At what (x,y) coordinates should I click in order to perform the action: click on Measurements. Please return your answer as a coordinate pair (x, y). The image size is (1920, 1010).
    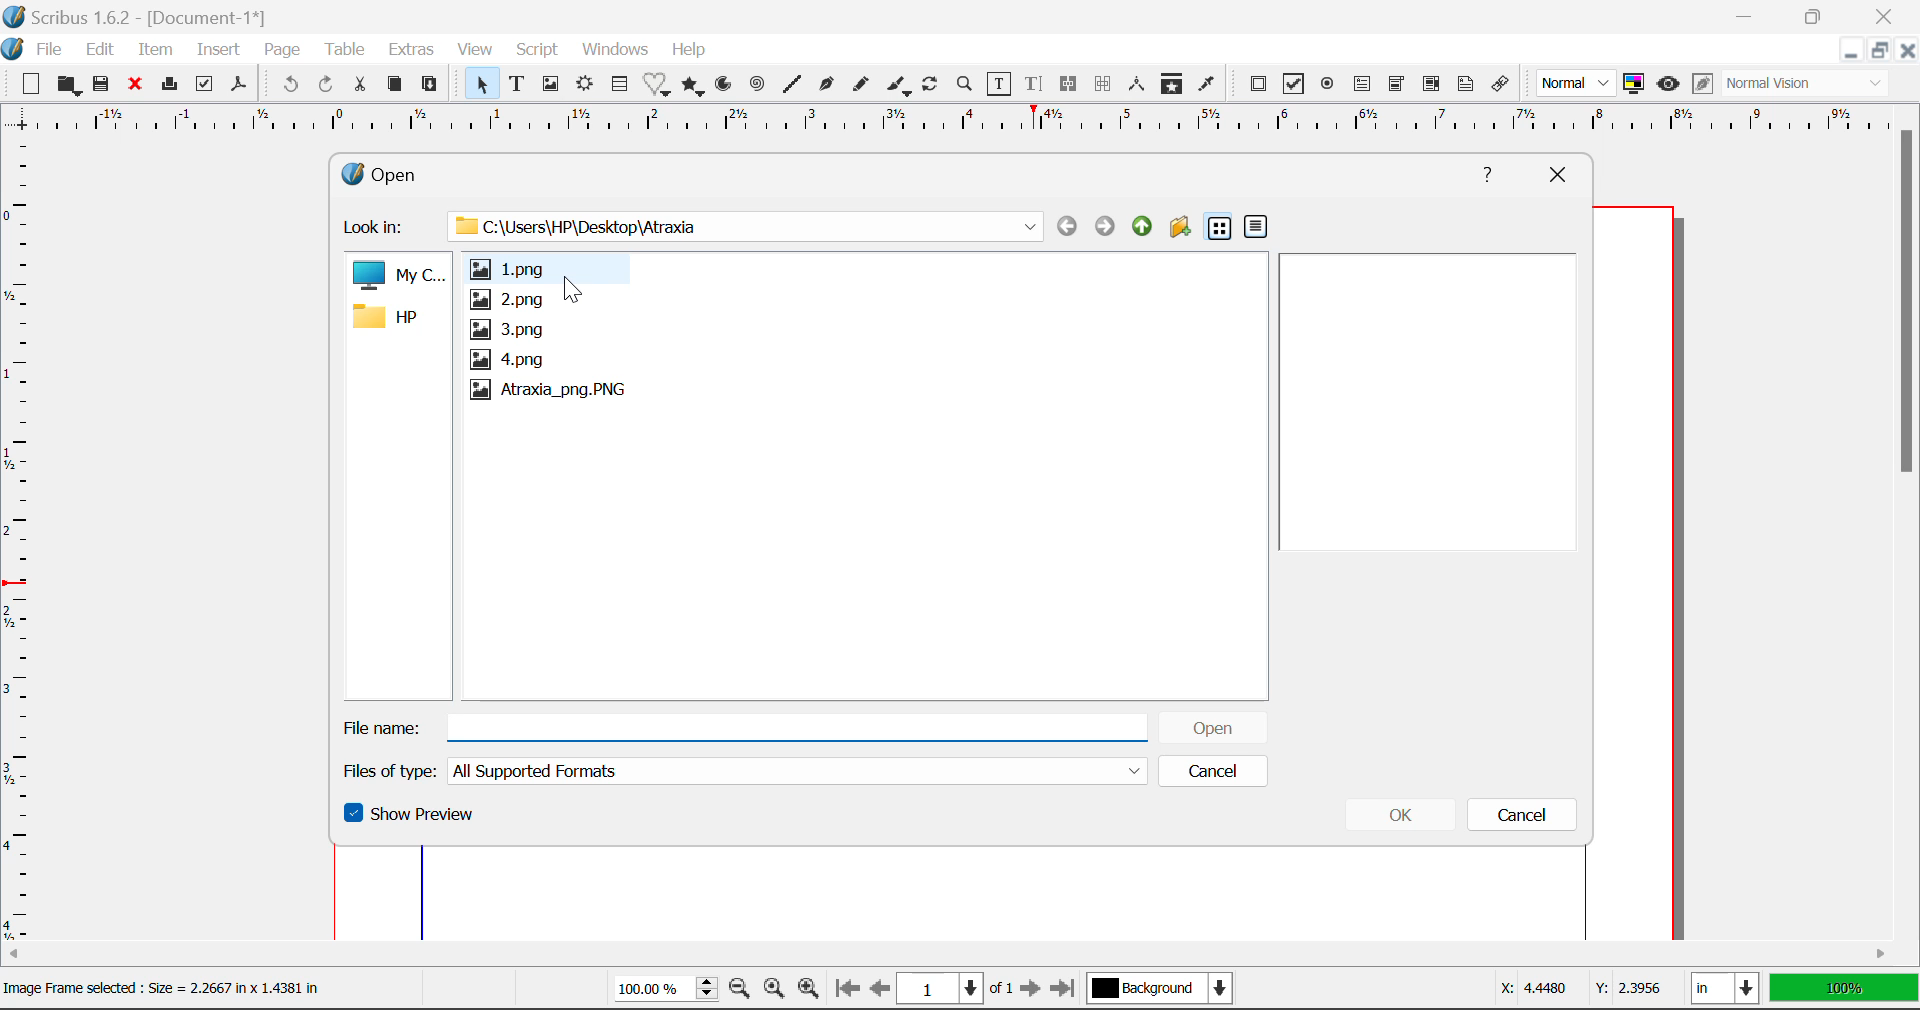
    Looking at the image, I should click on (1139, 85).